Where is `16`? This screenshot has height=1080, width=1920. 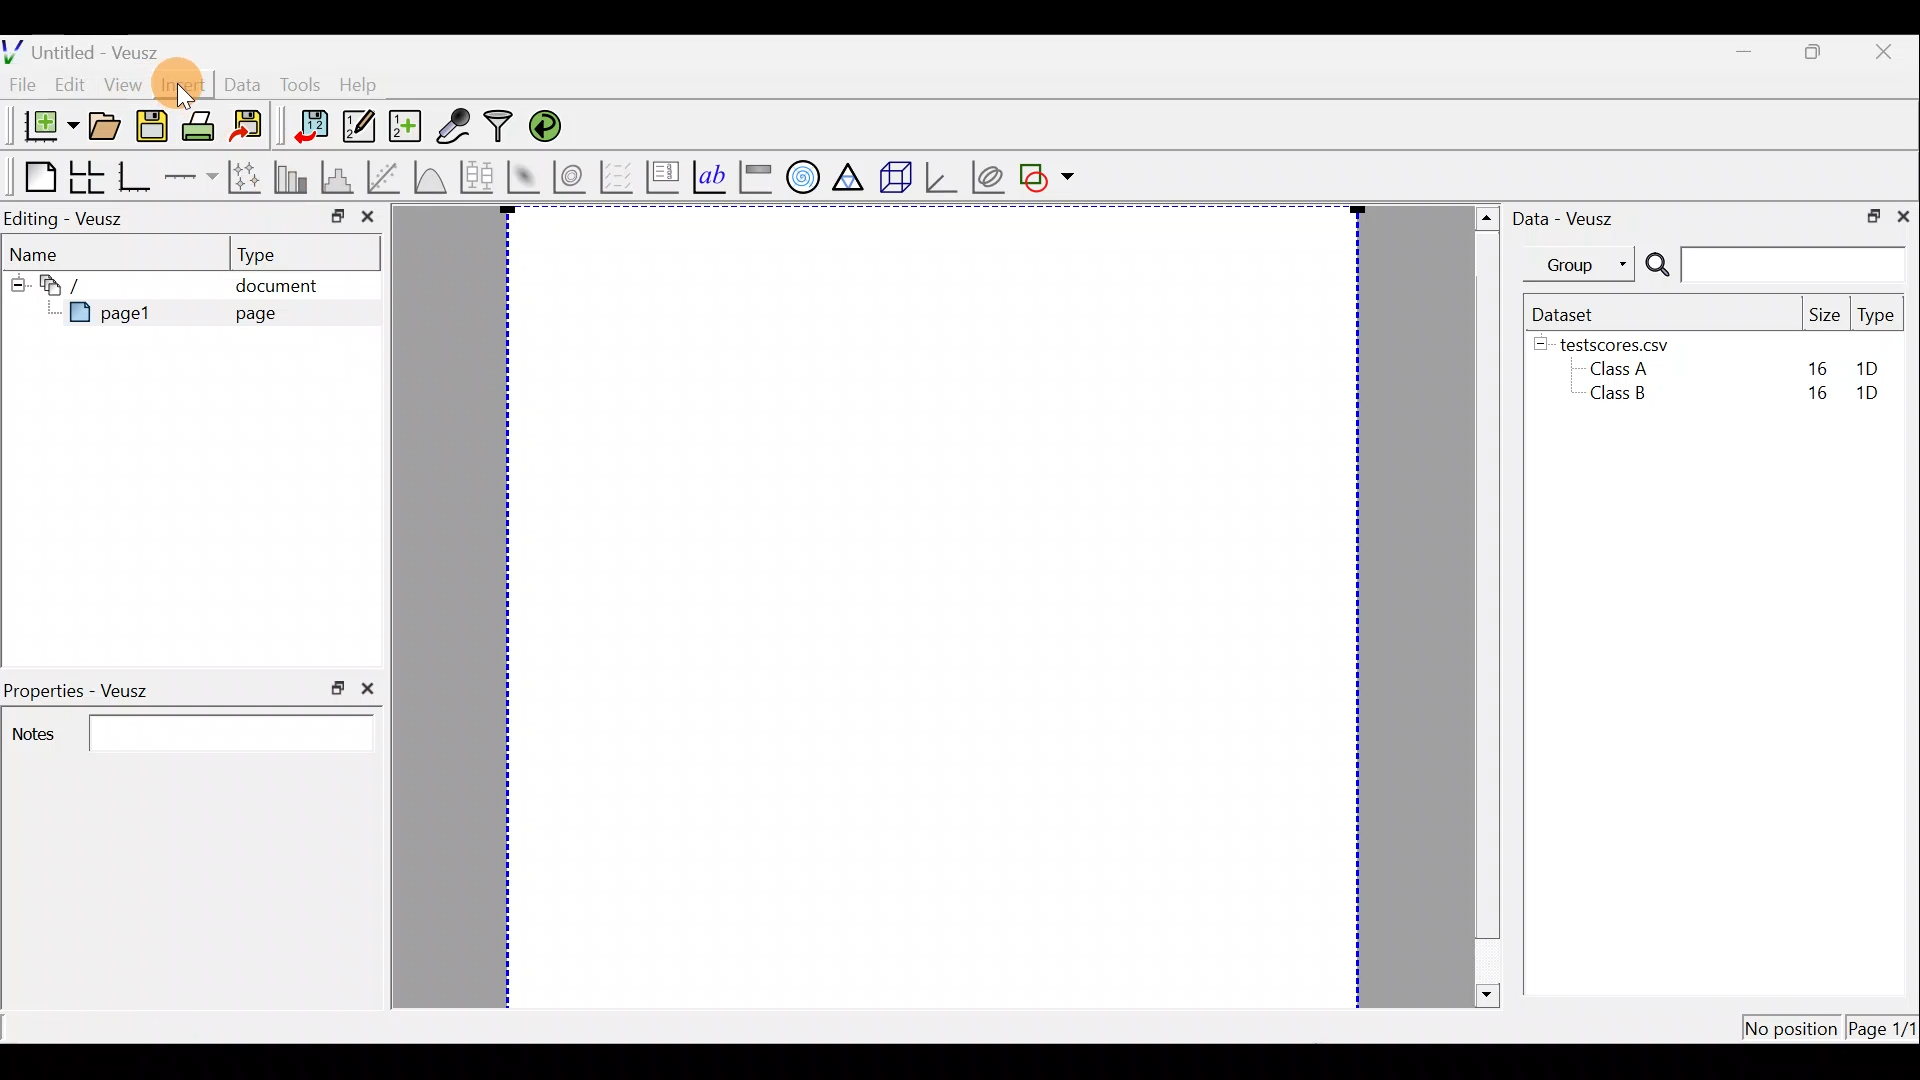
16 is located at coordinates (1817, 366).